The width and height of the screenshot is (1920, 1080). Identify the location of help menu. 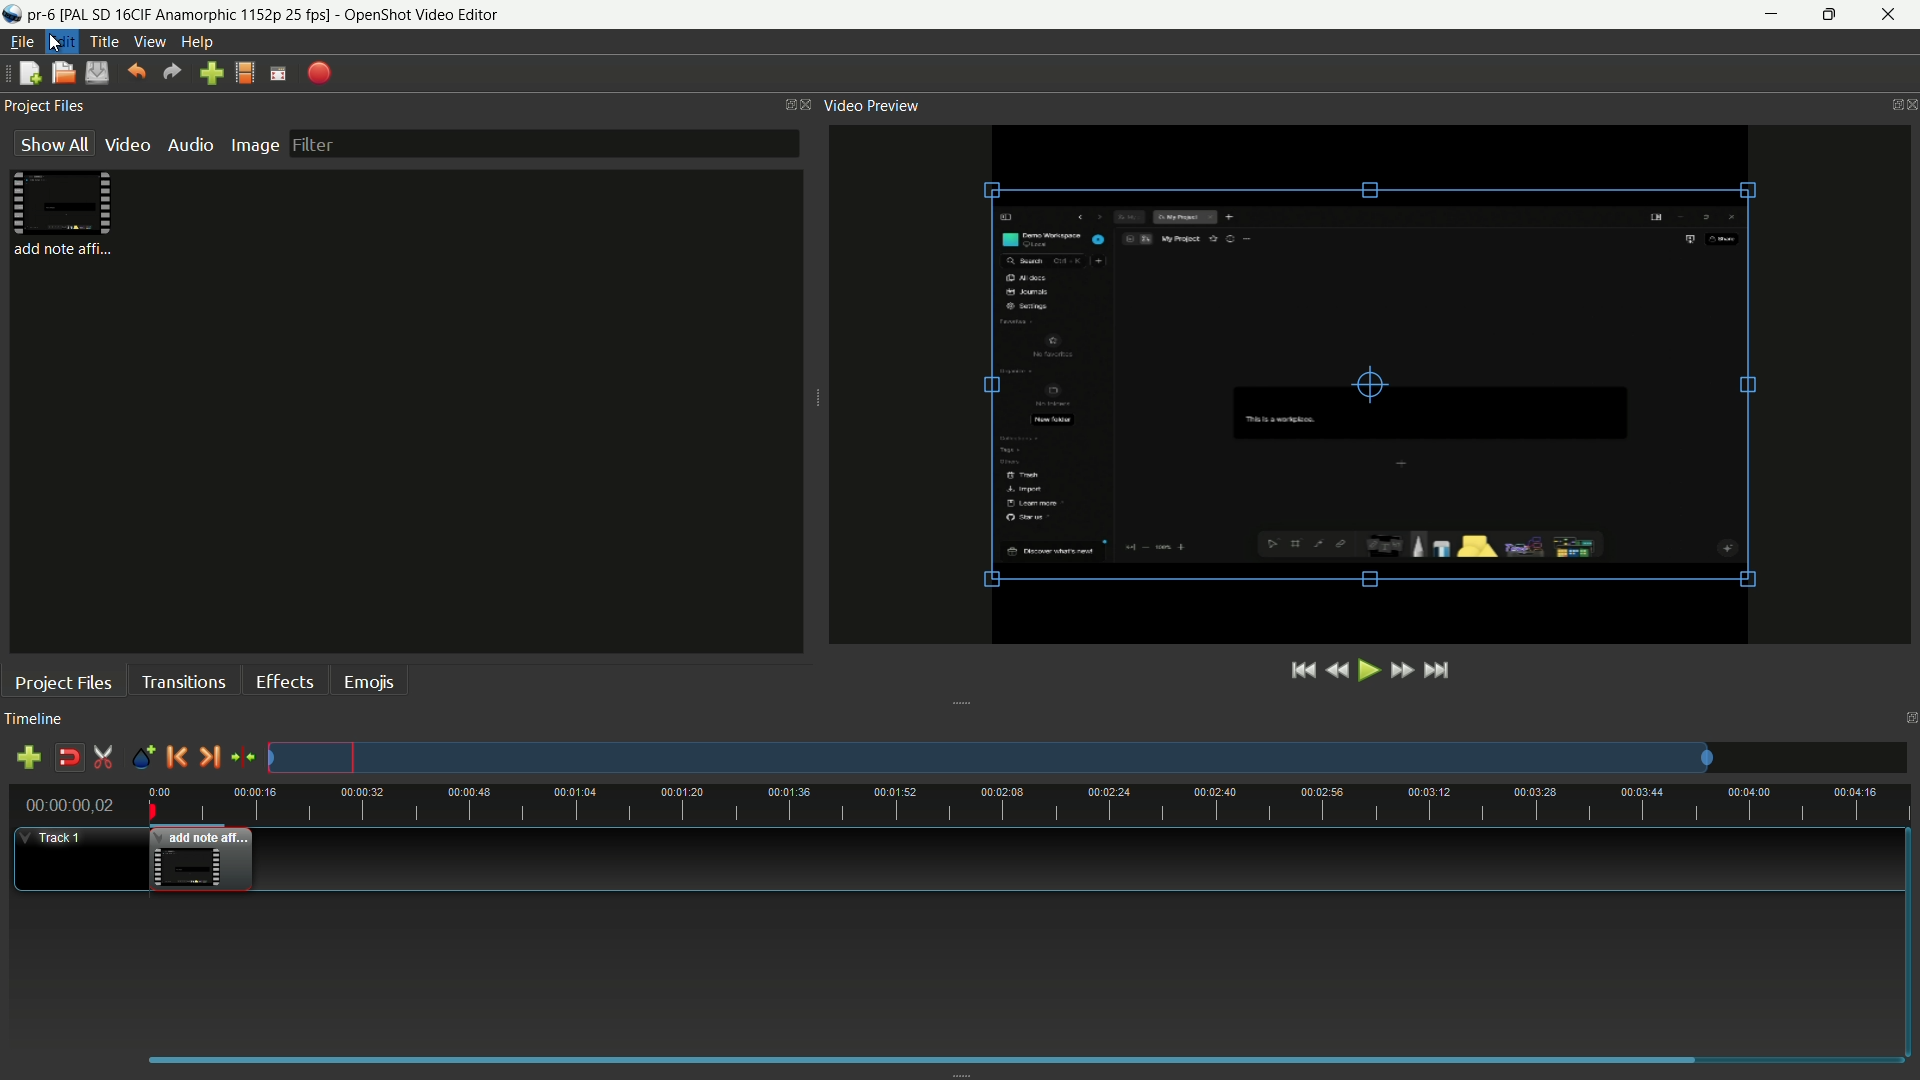
(197, 44).